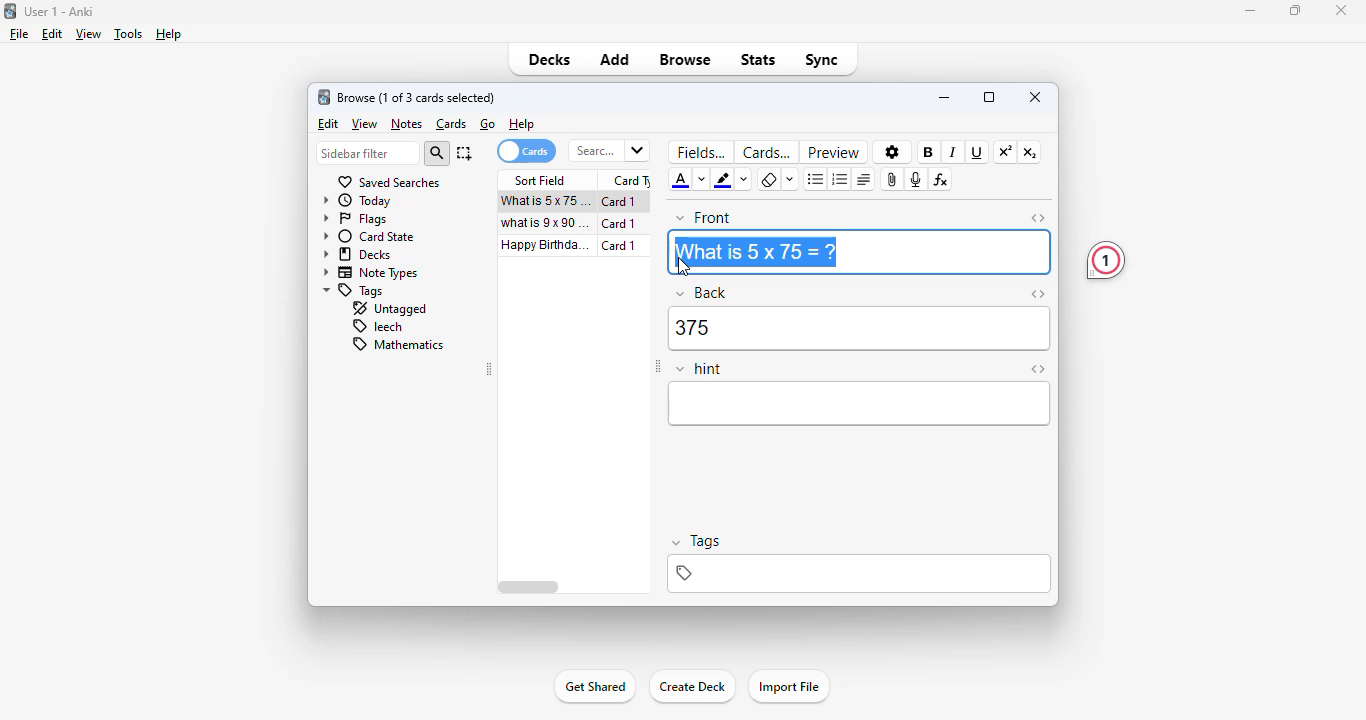  Describe the element at coordinates (594, 688) in the screenshot. I see `get shared` at that location.